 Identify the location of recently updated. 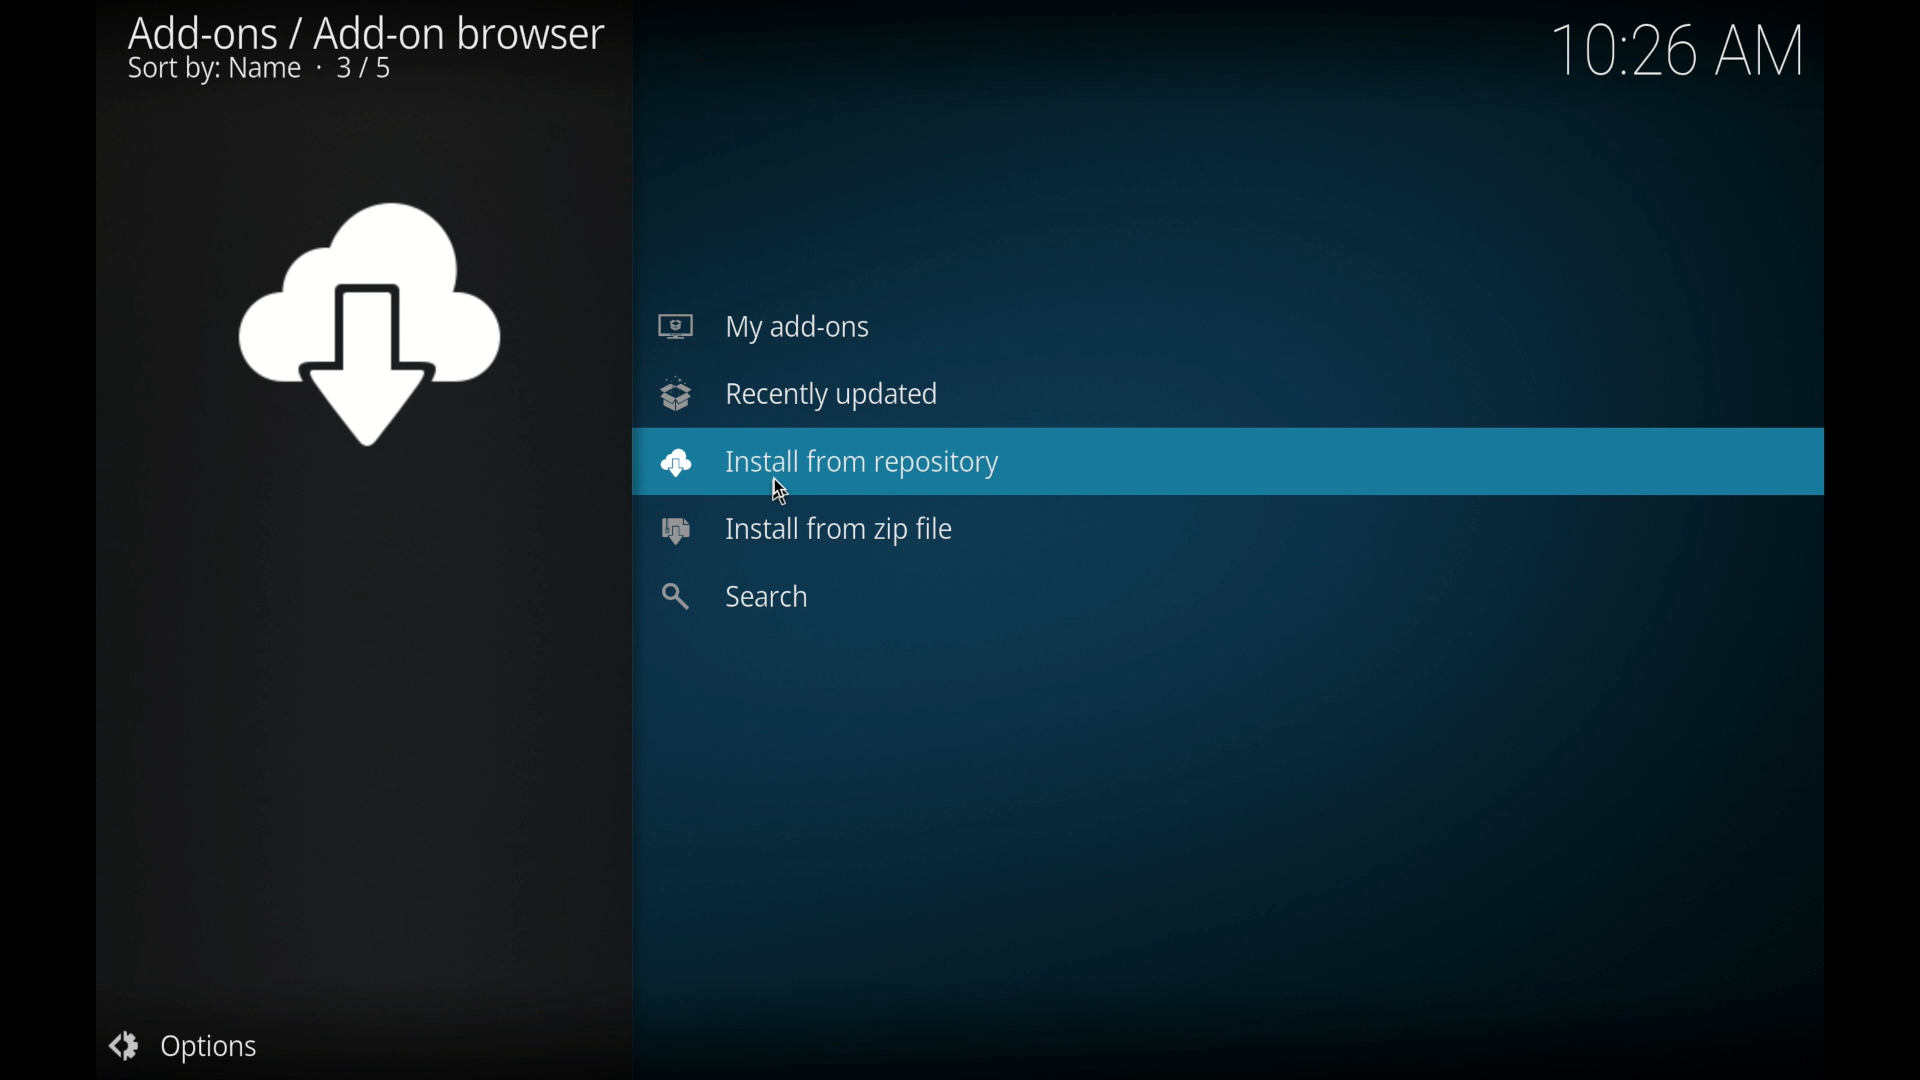
(799, 394).